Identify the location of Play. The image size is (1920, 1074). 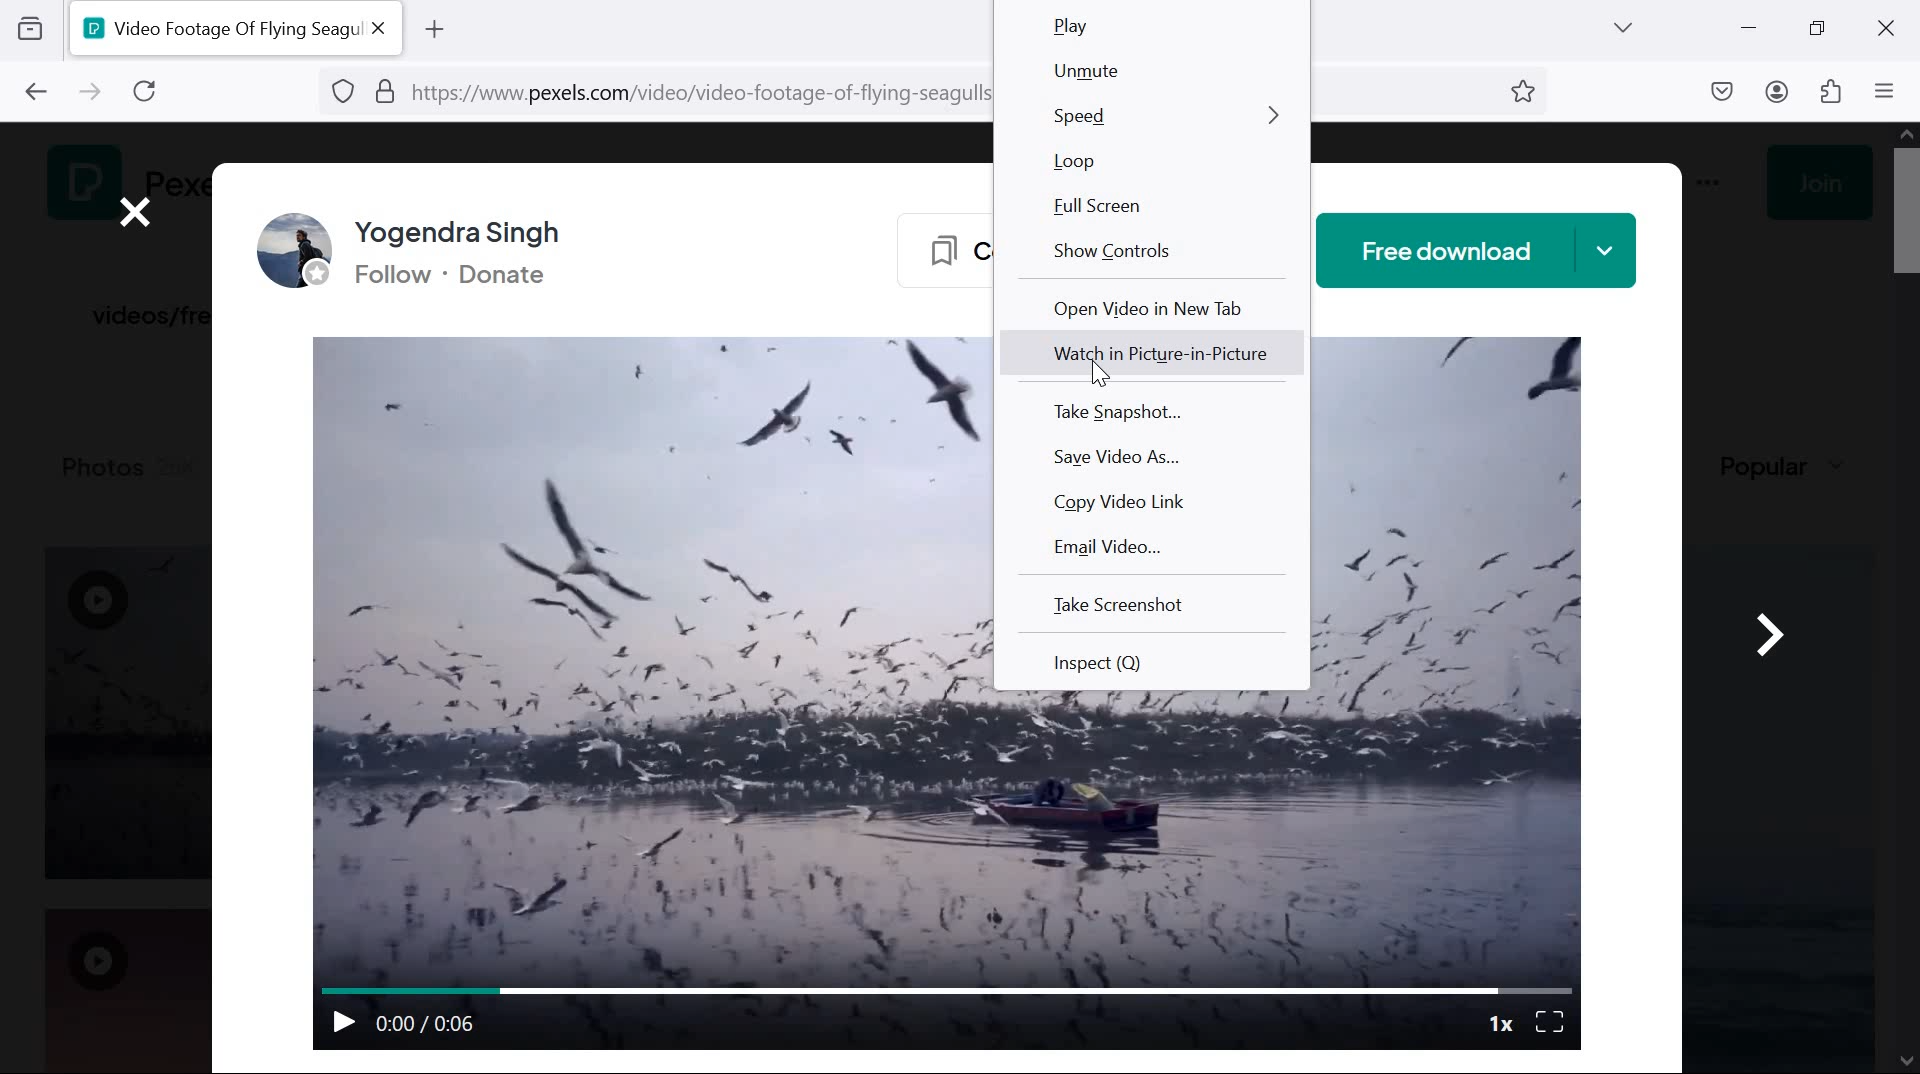
(1147, 28).